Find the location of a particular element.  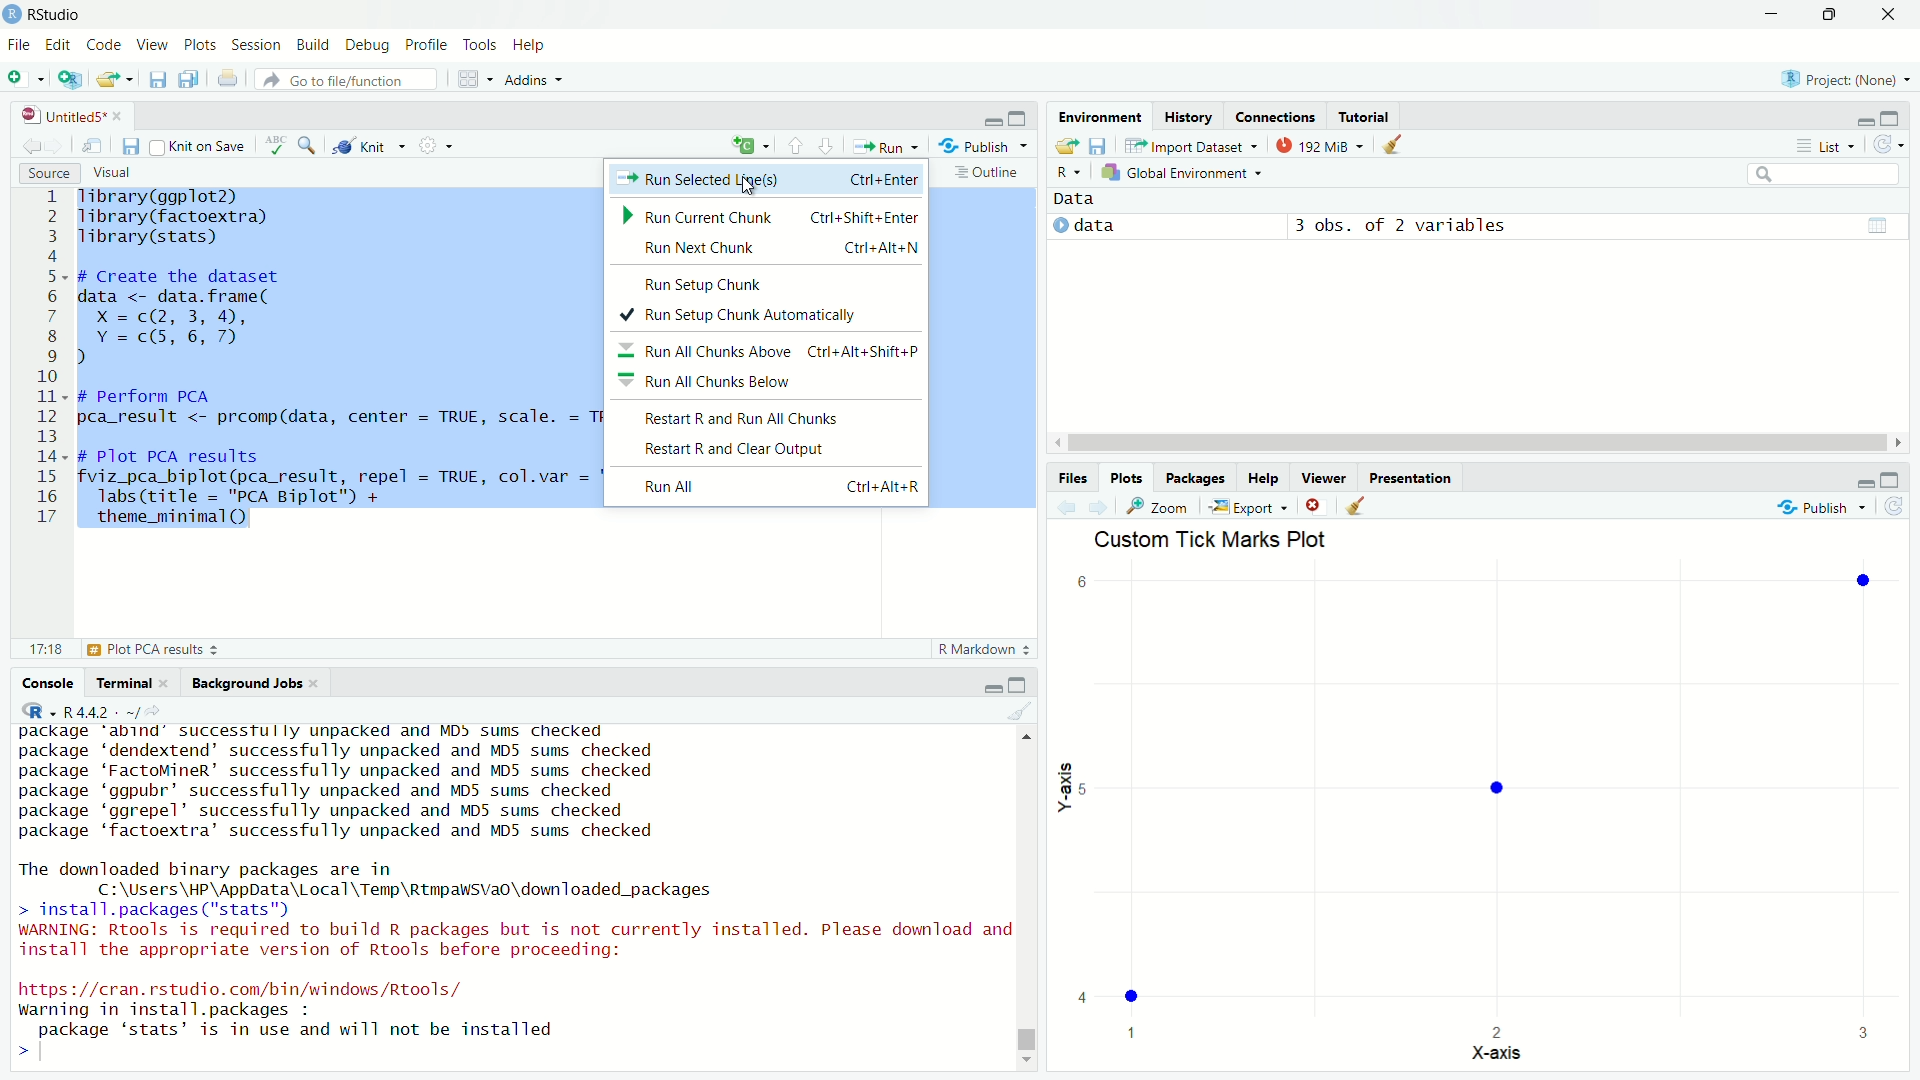

find and replace is located at coordinates (312, 145).